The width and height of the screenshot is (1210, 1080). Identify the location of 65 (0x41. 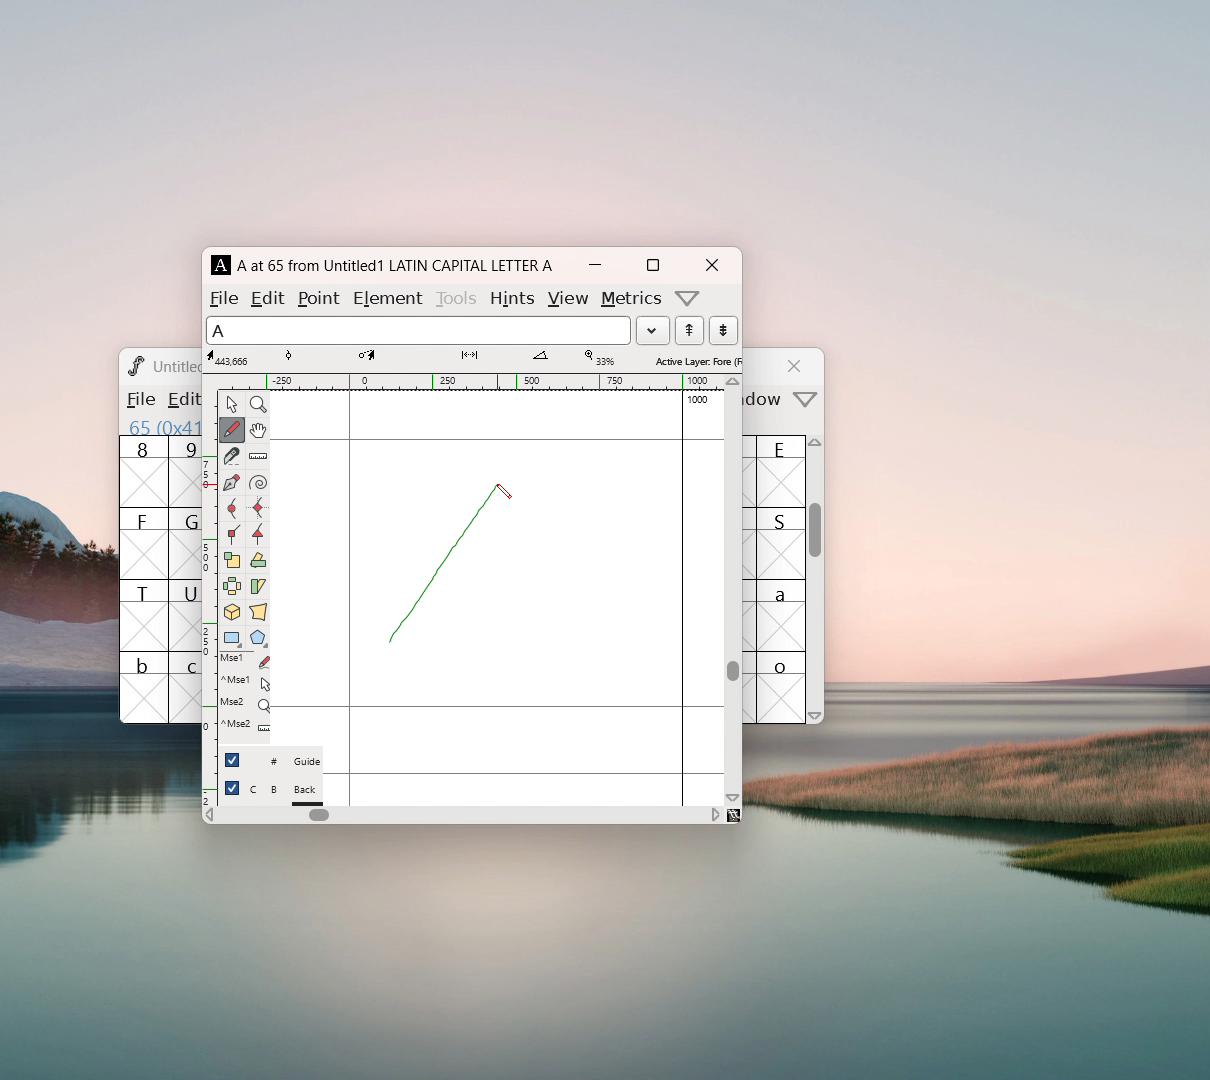
(160, 426).